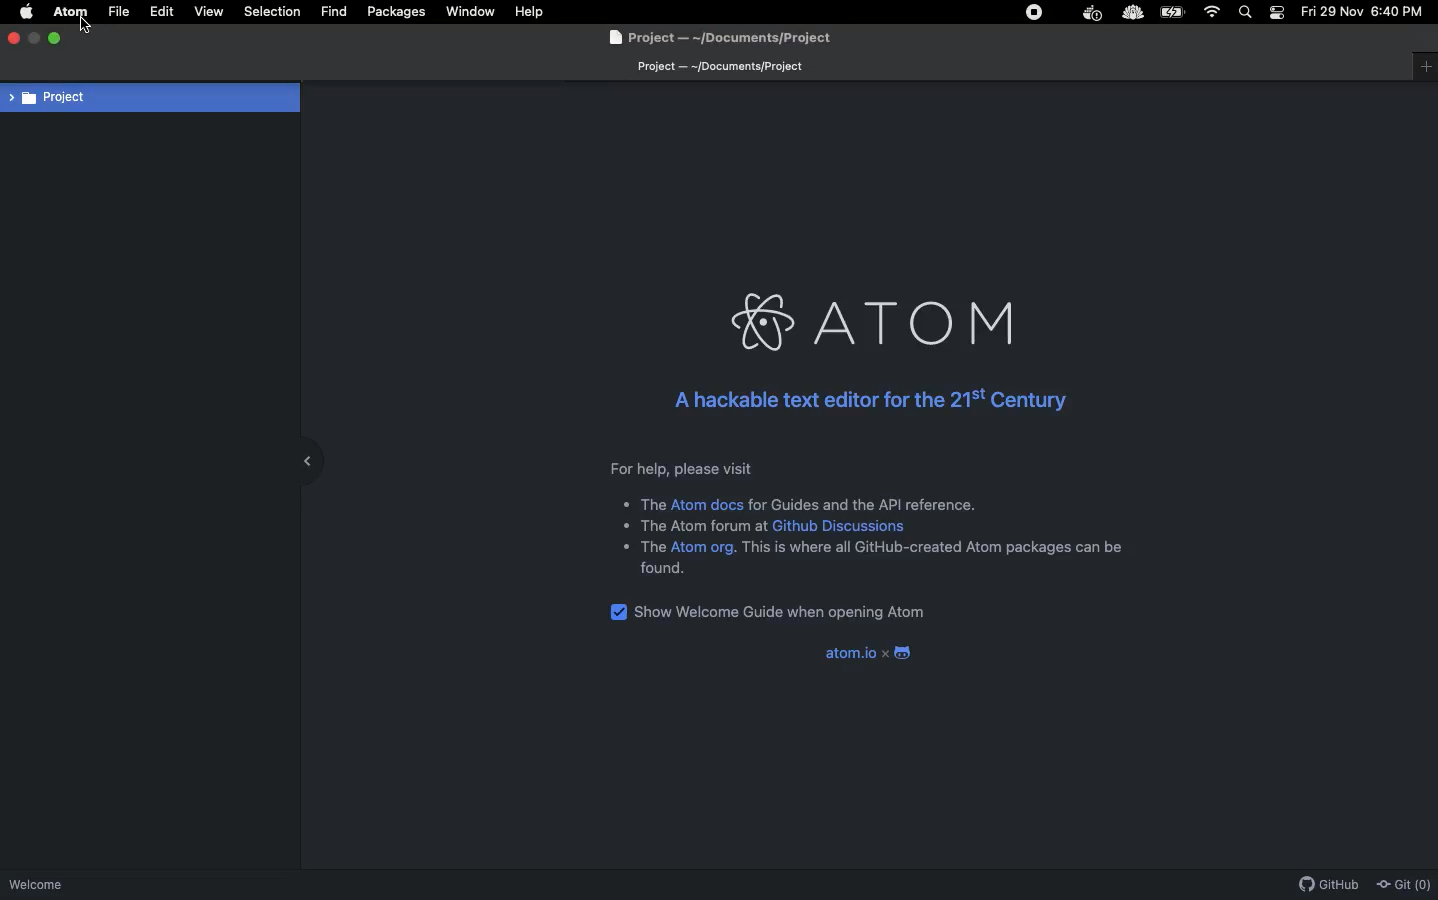 Image resolution: width=1438 pixels, height=900 pixels. What do you see at coordinates (698, 523) in the screenshot?
I see `The atom forum a` at bounding box center [698, 523].